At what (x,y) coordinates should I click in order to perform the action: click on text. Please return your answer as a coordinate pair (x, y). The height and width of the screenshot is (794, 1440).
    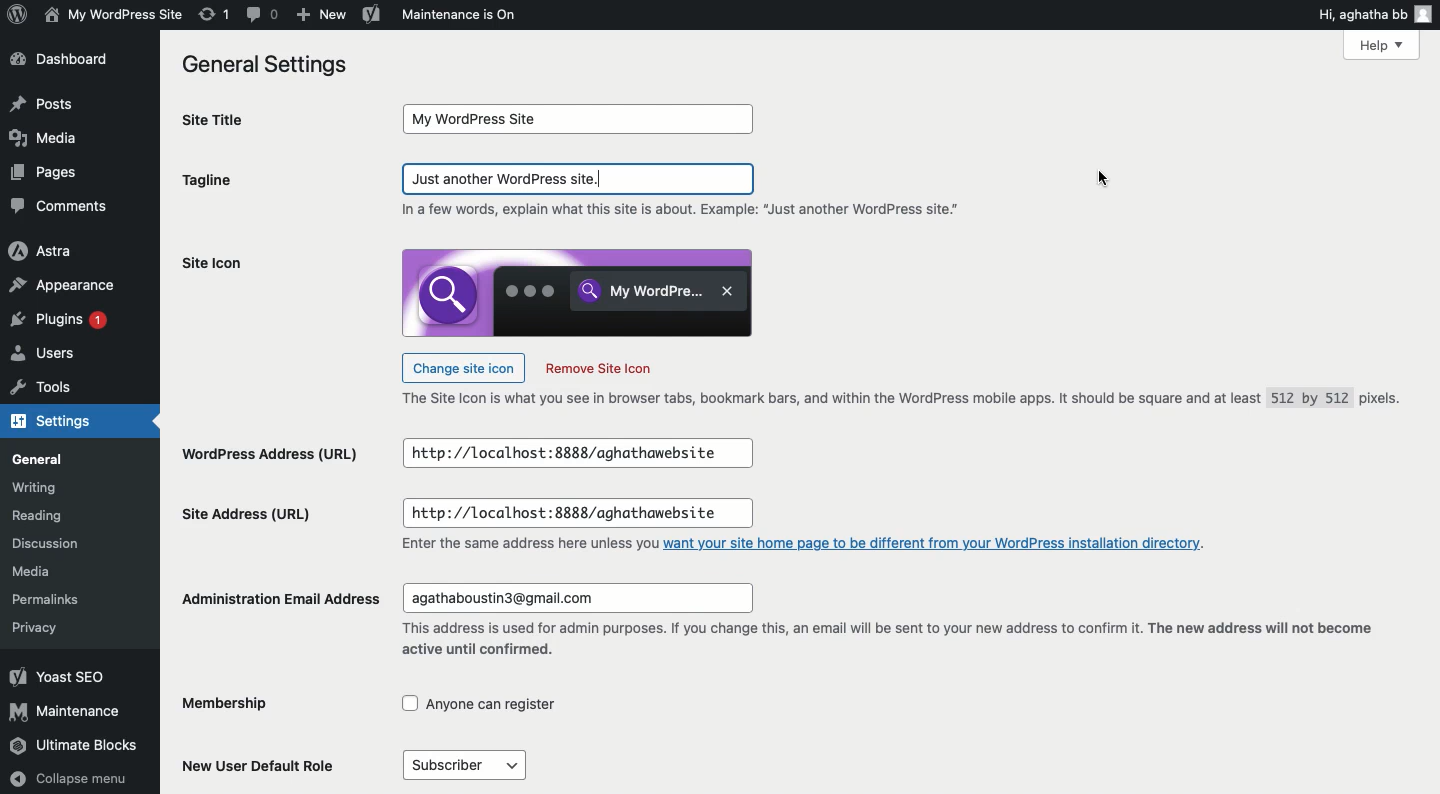
    Looking at the image, I should click on (884, 642).